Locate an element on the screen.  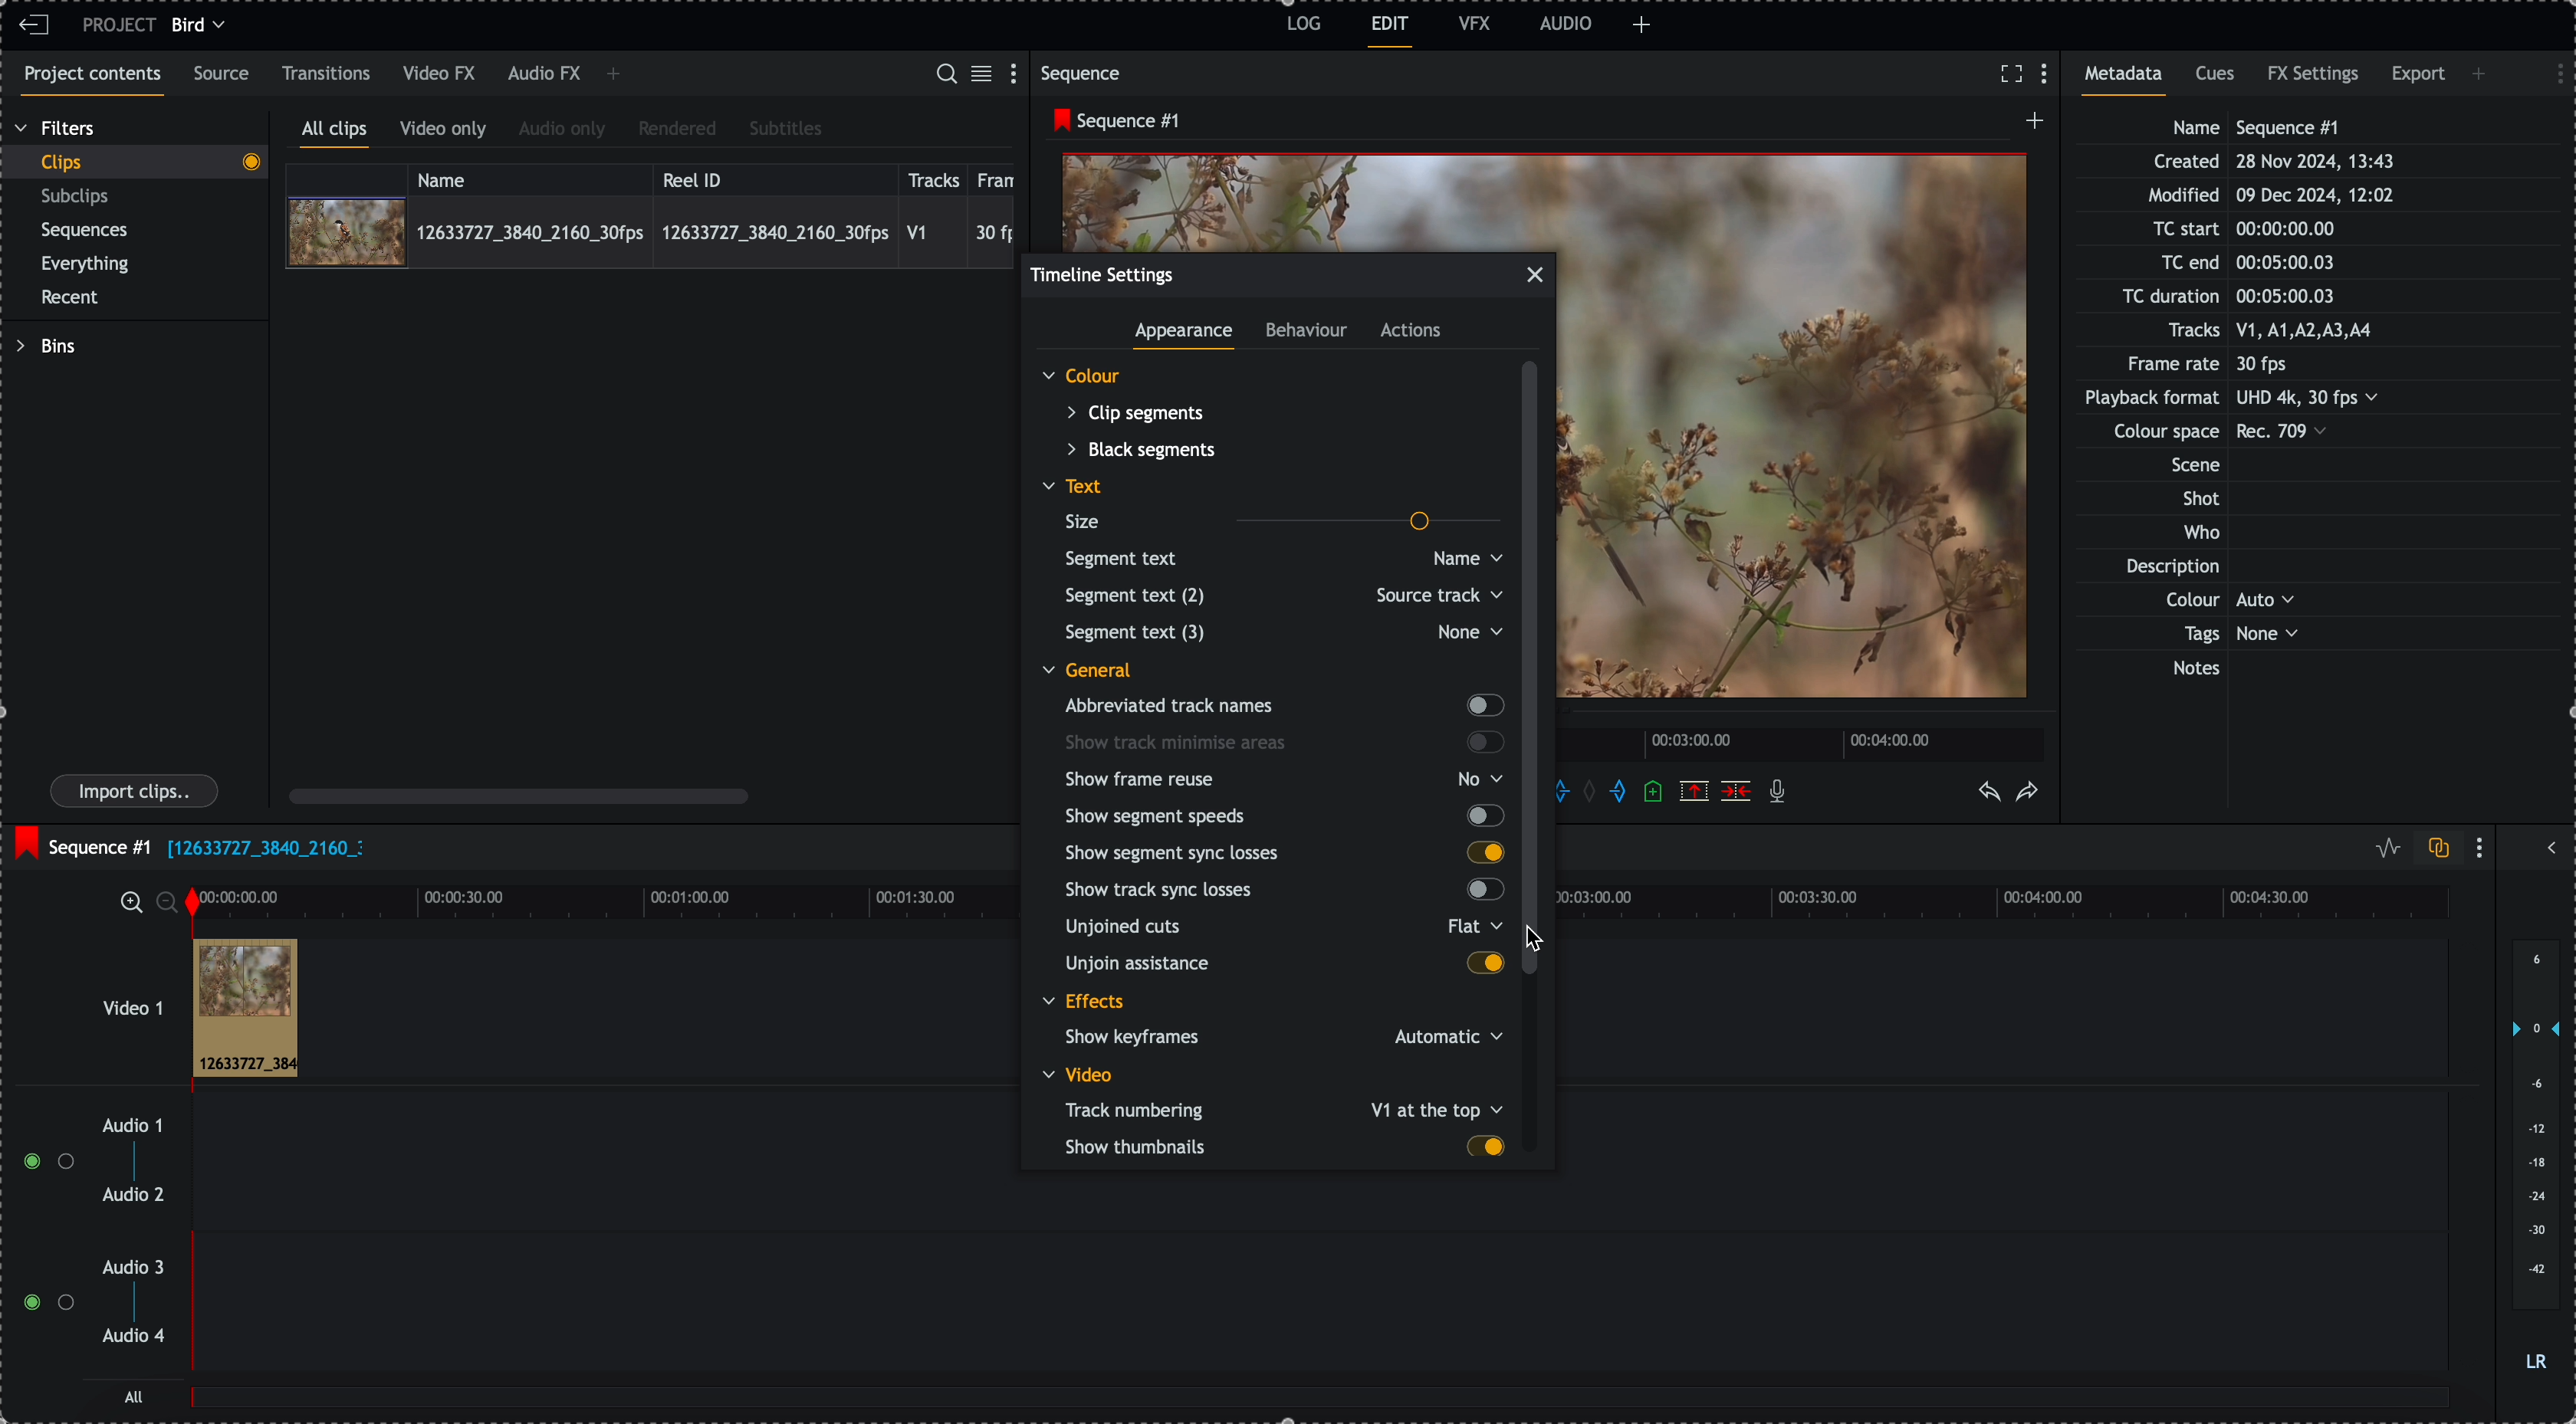
segment text (3) is located at coordinates (1278, 632).